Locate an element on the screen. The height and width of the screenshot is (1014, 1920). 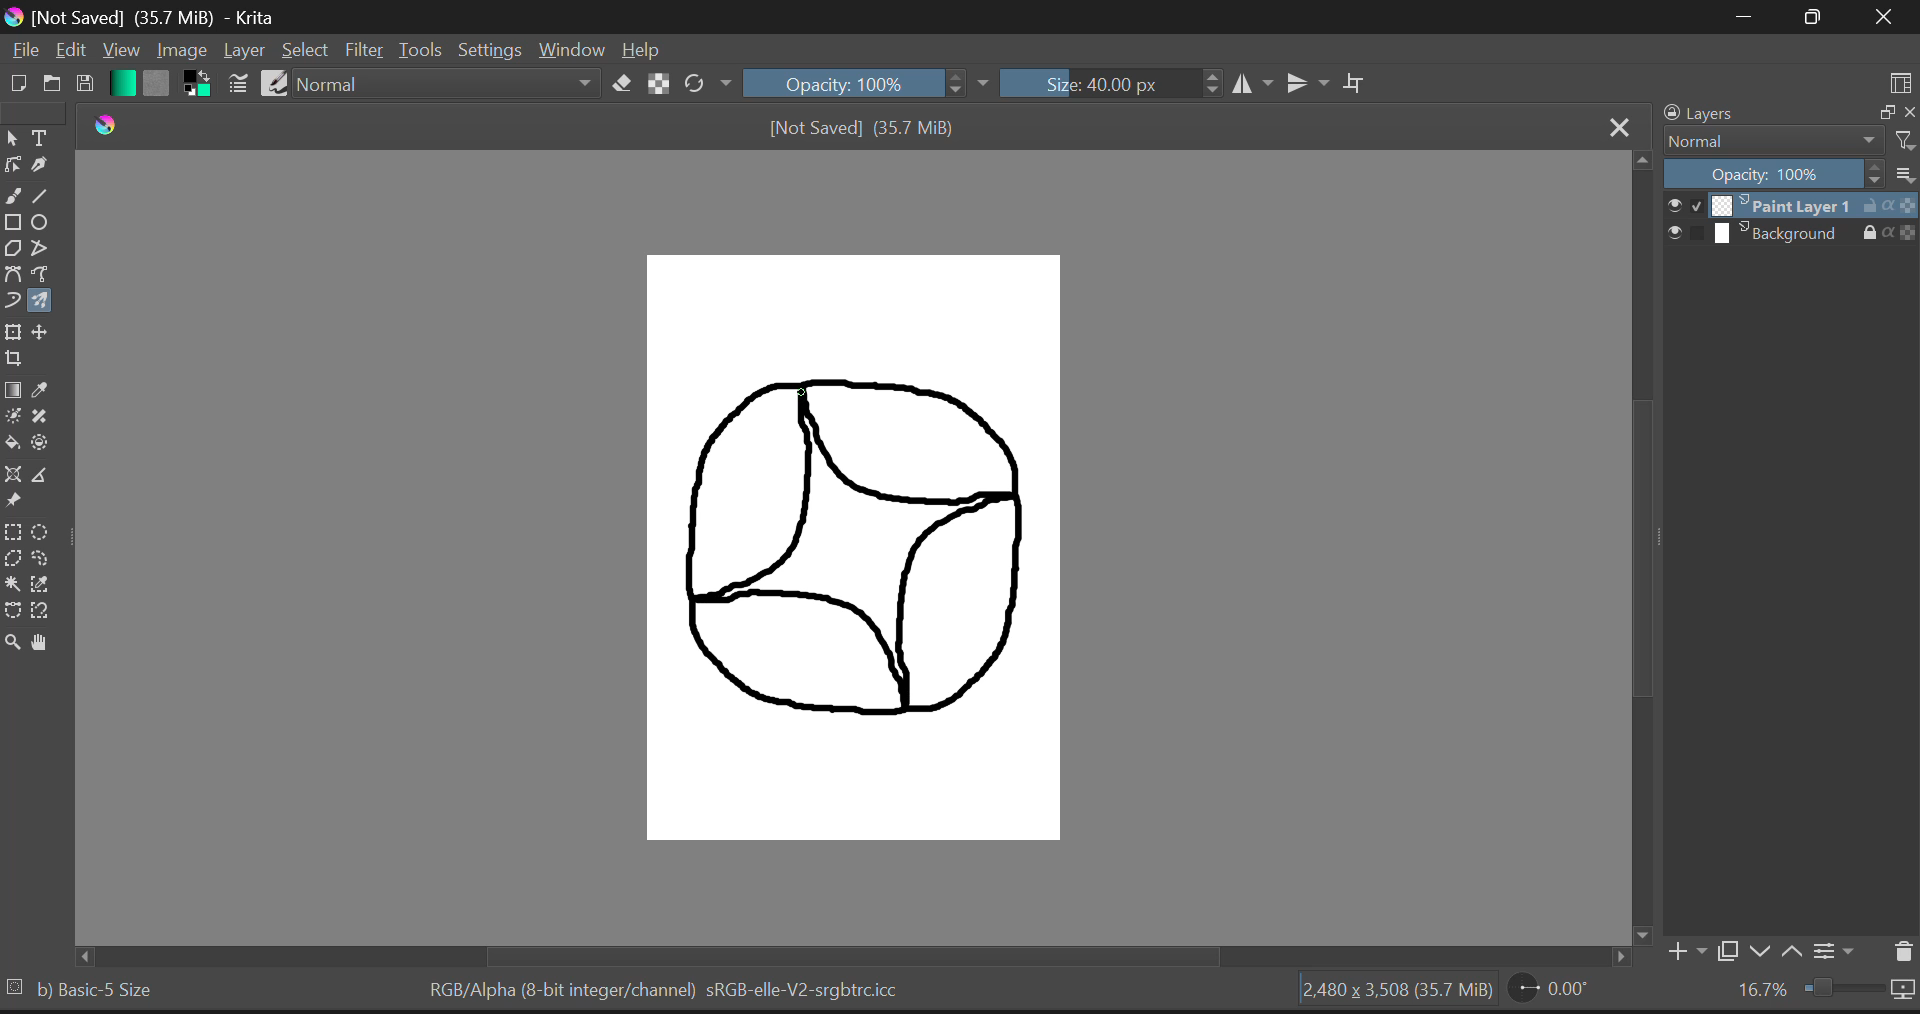
Window is located at coordinates (570, 51).